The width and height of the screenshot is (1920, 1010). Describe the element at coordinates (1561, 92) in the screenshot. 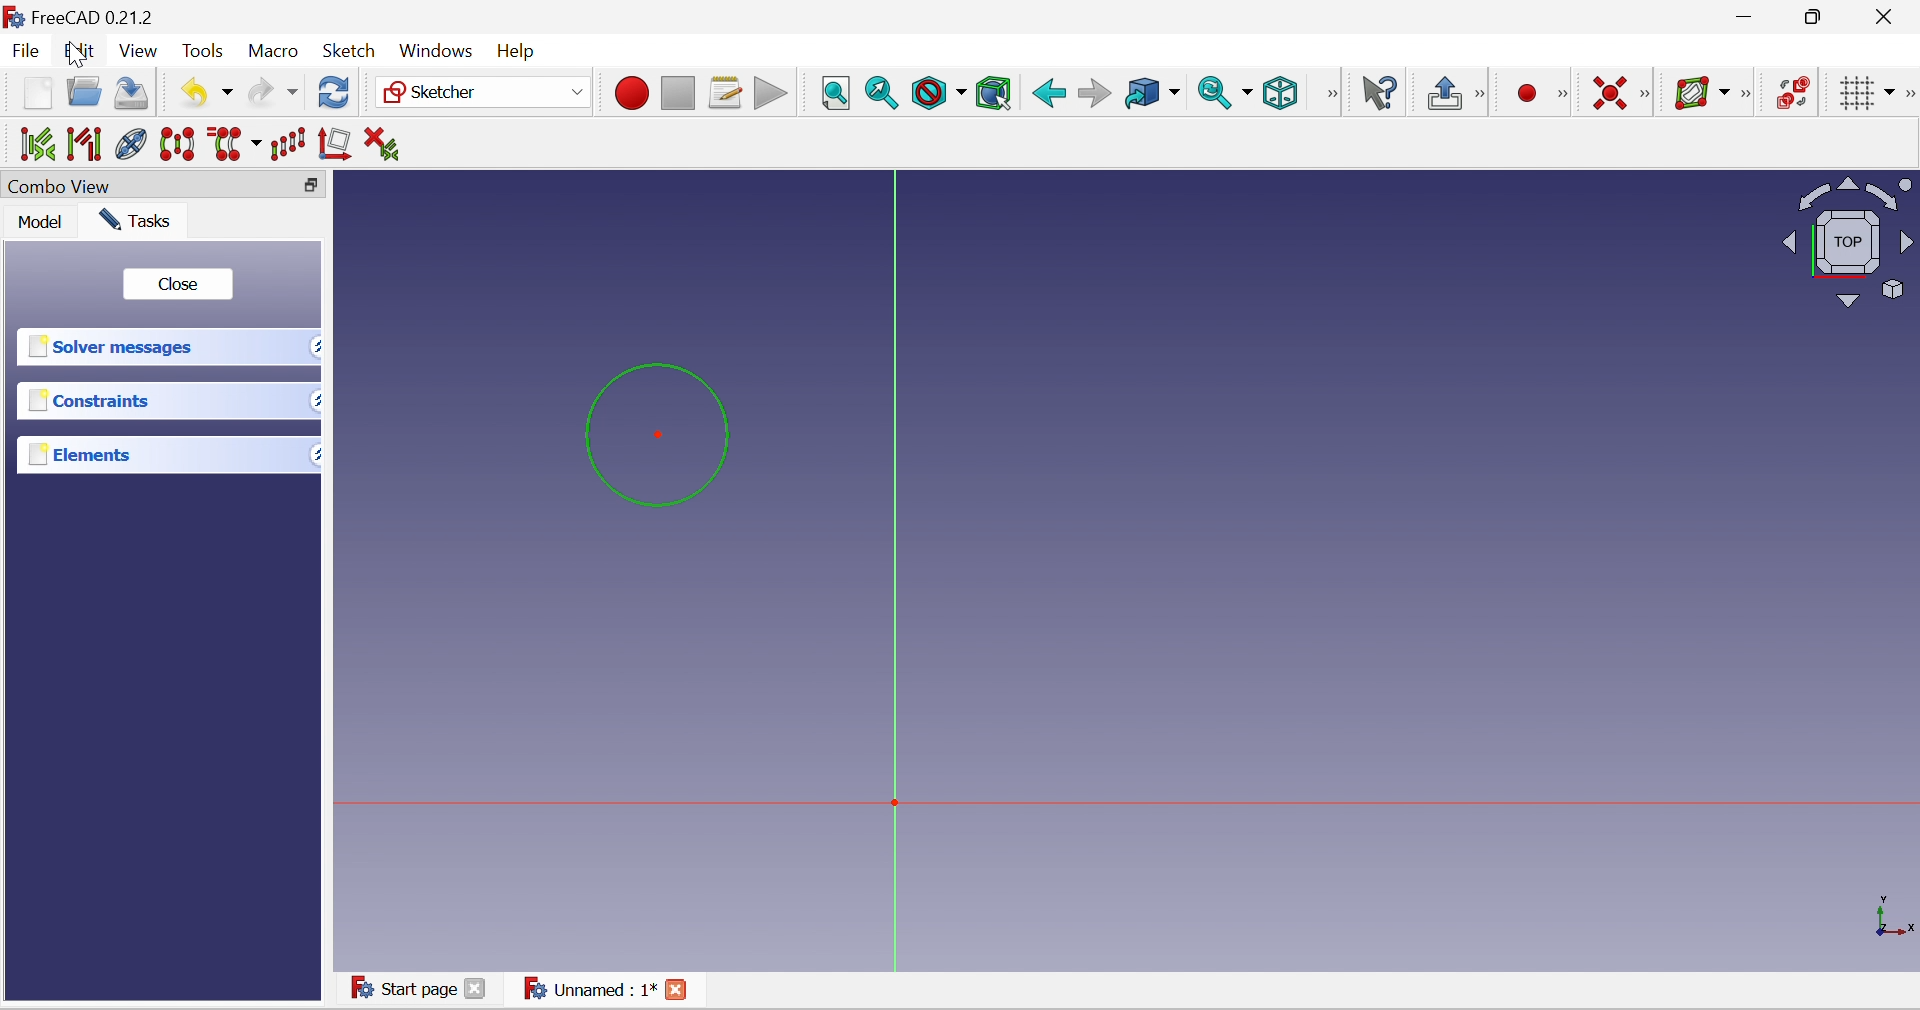

I see `[Sketcher geometries]` at that location.